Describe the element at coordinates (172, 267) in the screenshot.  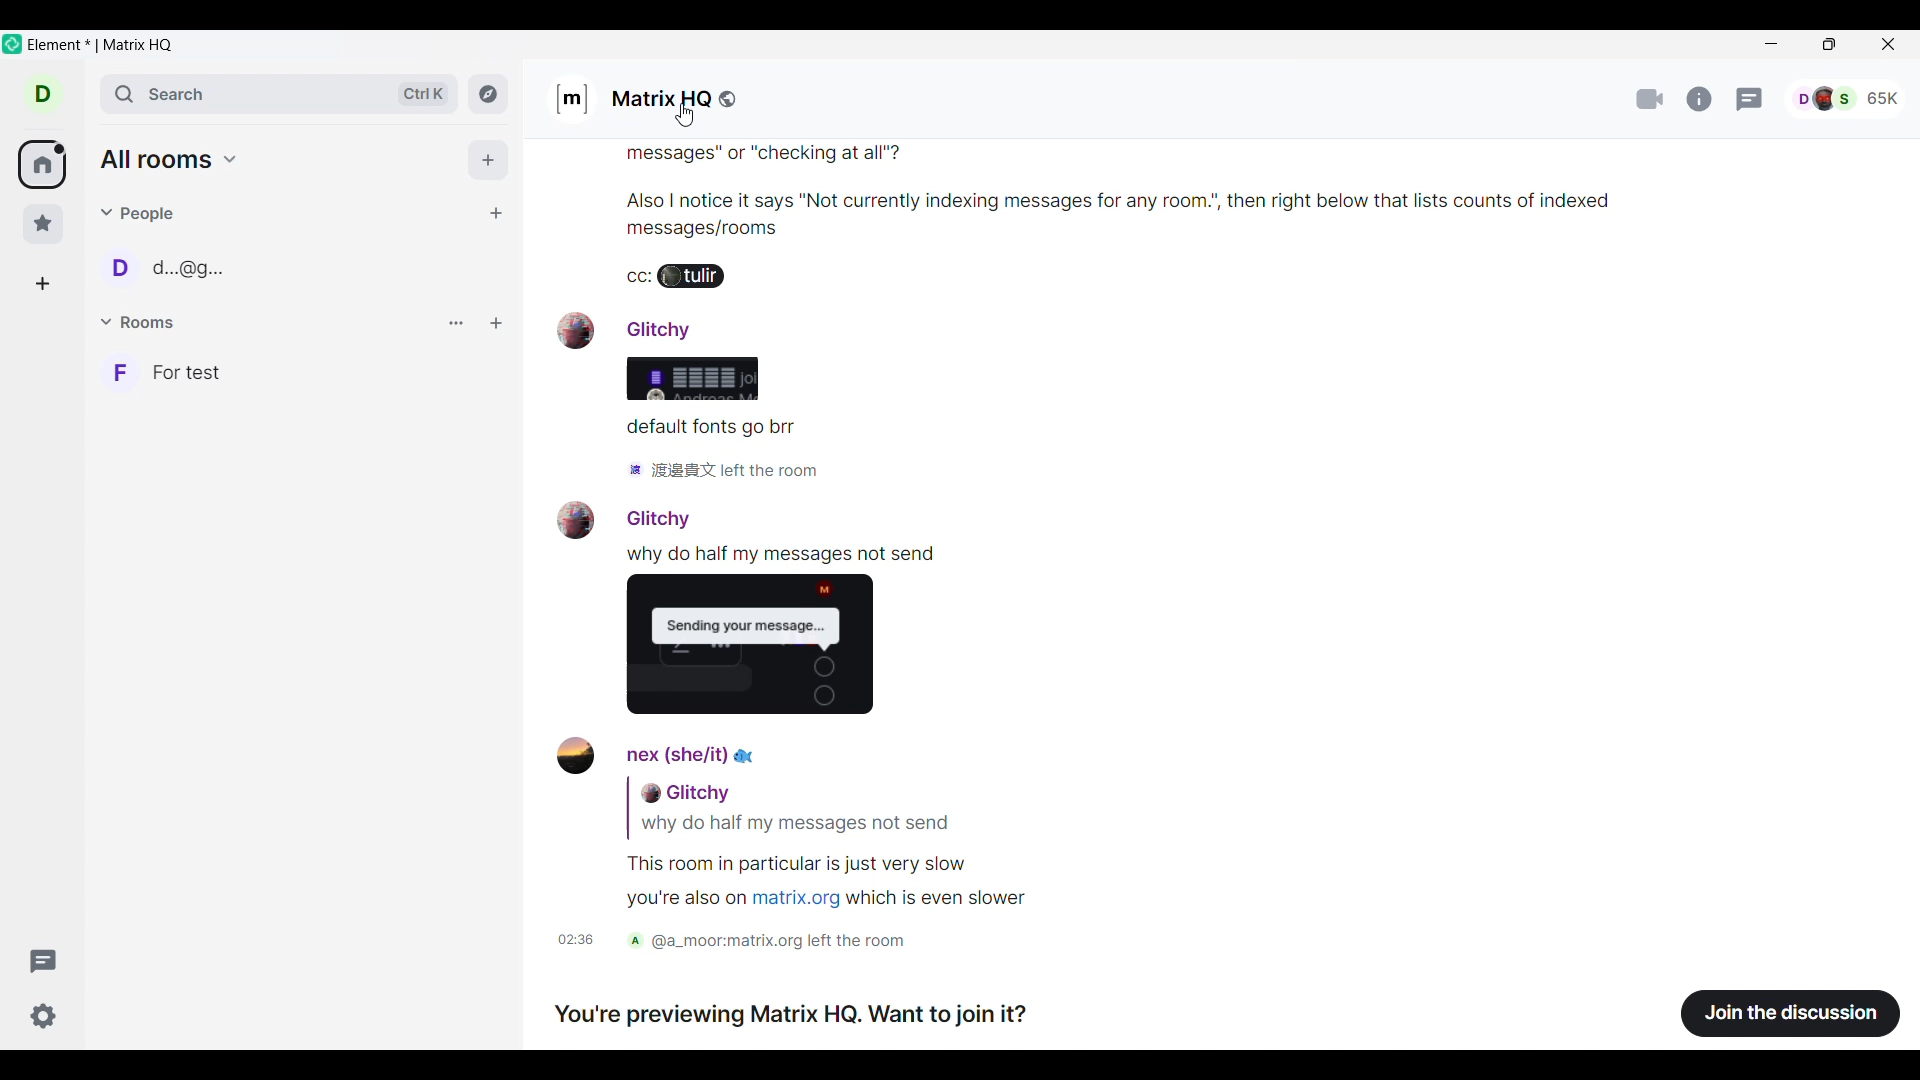
I see `Account under people` at that location.